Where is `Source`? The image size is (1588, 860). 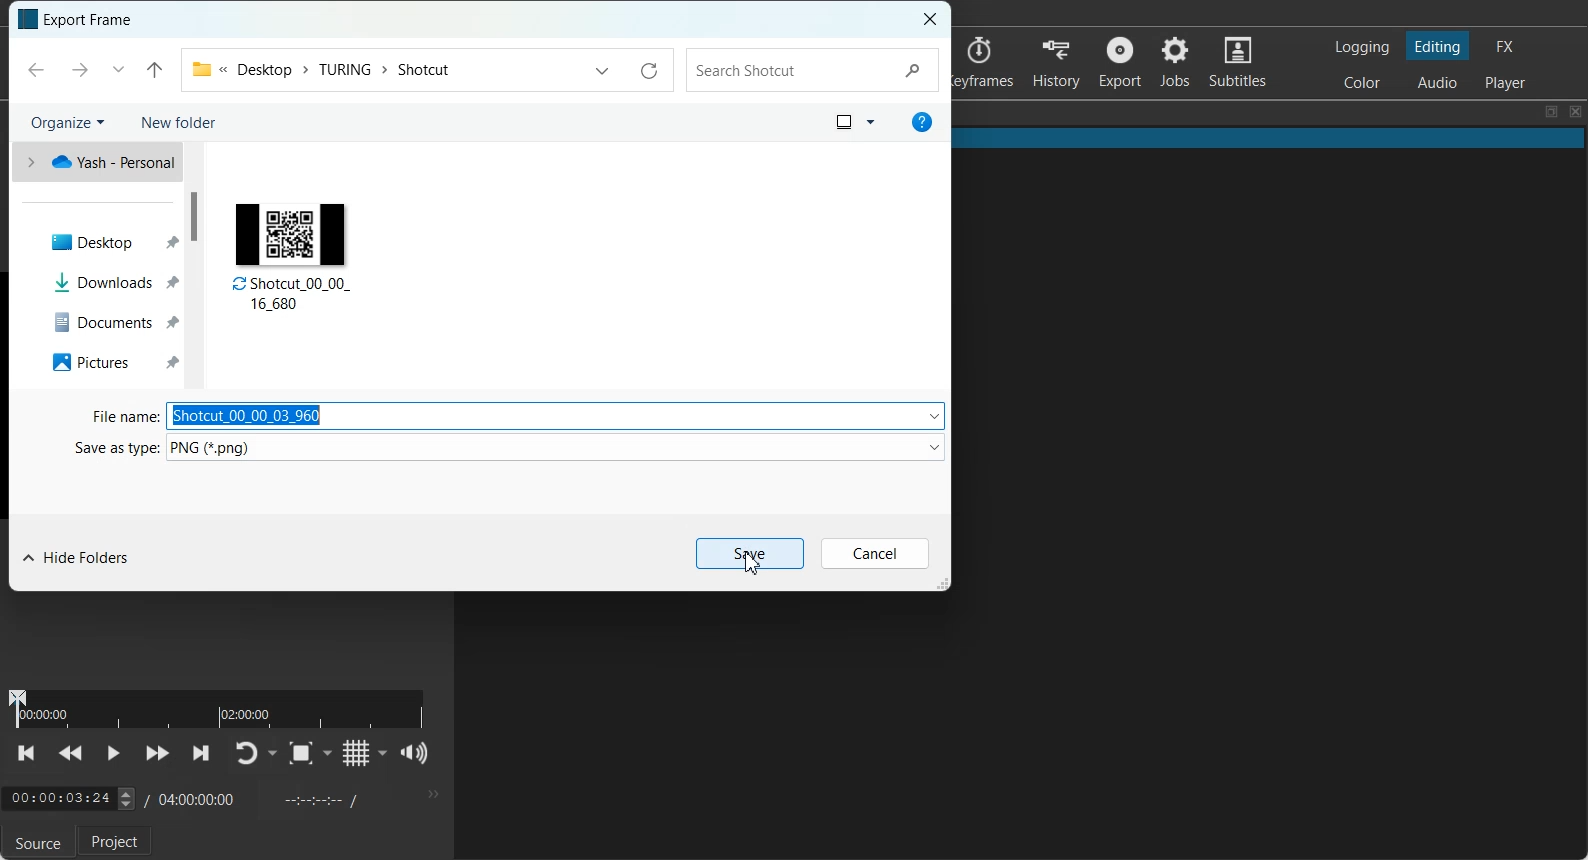
Source is located at coordinates (34, 843).